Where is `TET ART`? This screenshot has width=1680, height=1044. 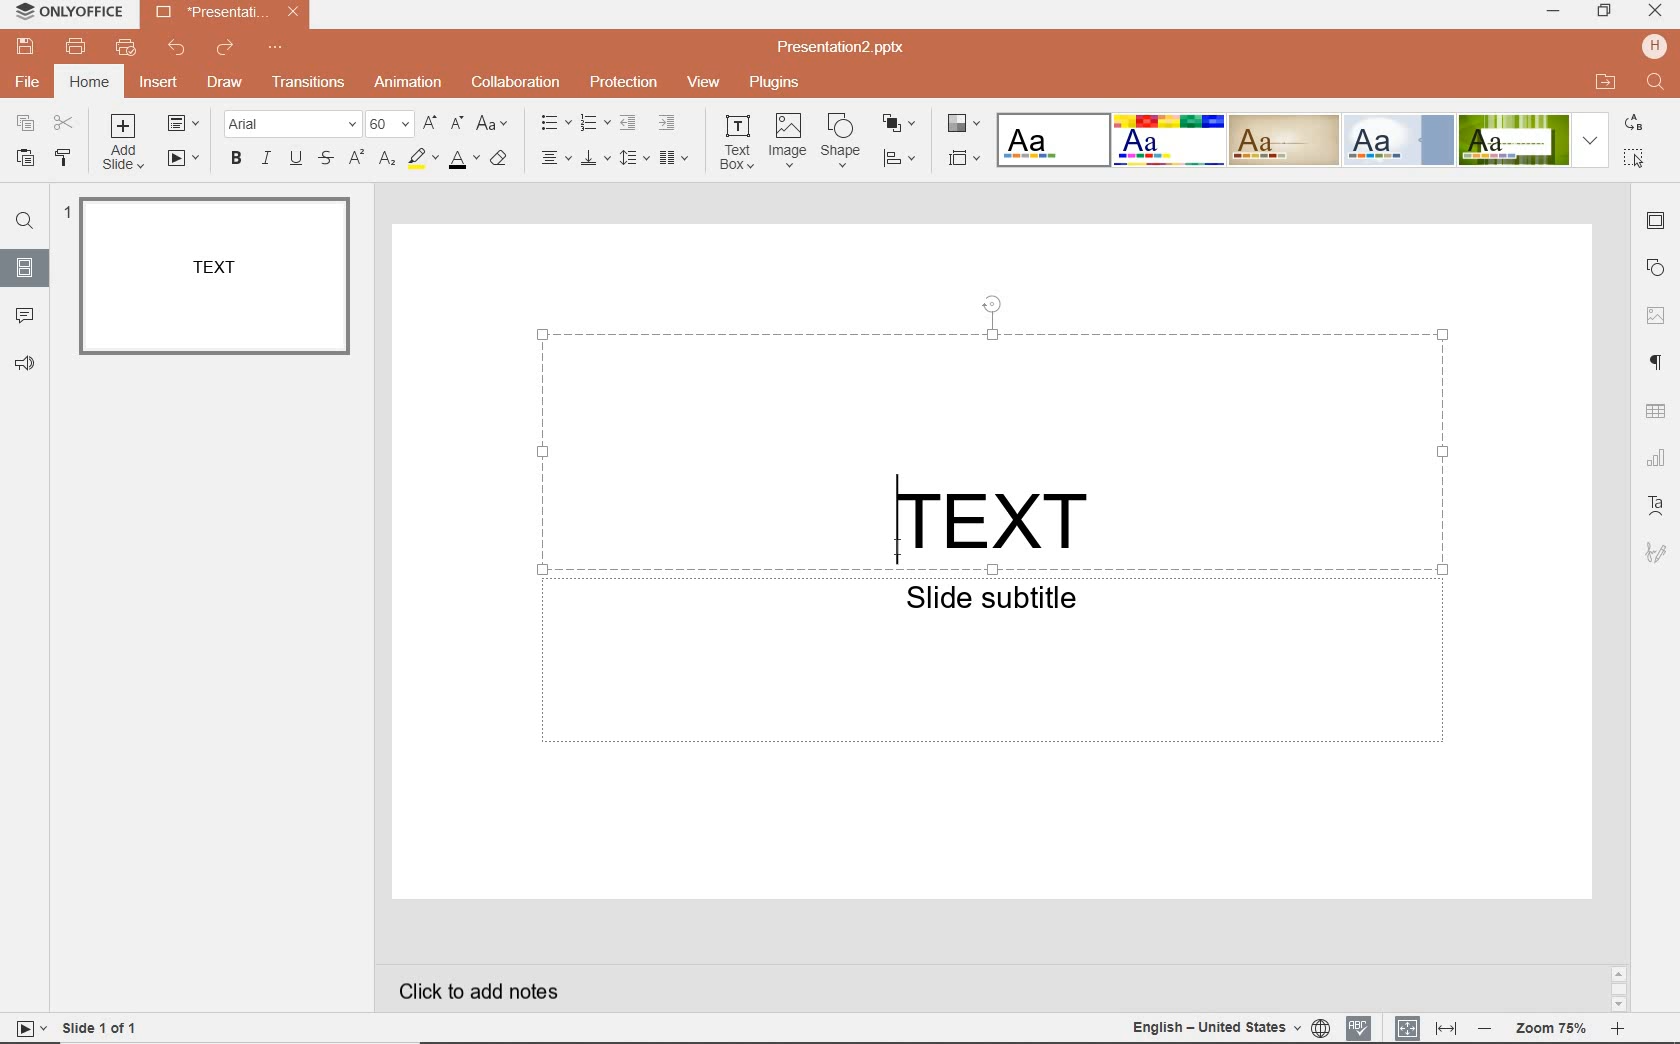 TET ART is located at coordinates (1655, 503).